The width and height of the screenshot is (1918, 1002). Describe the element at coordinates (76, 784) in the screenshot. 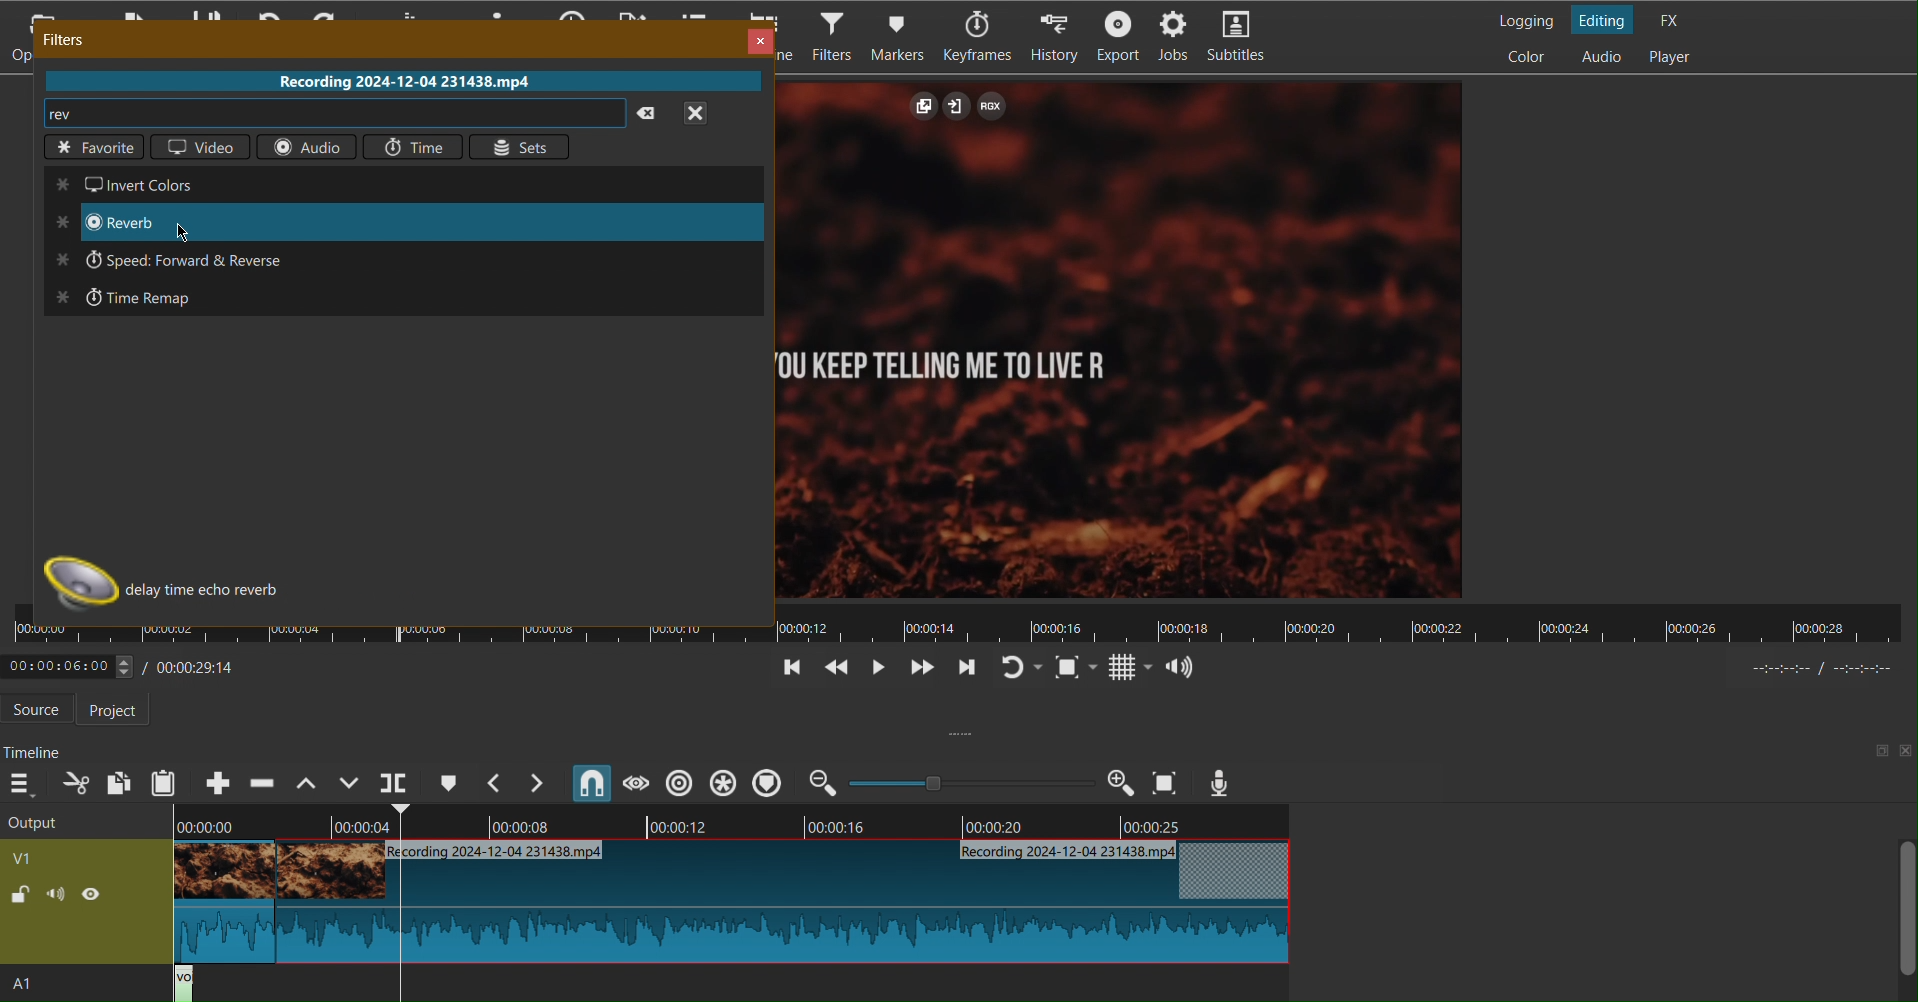

I see `Cut` at that location.